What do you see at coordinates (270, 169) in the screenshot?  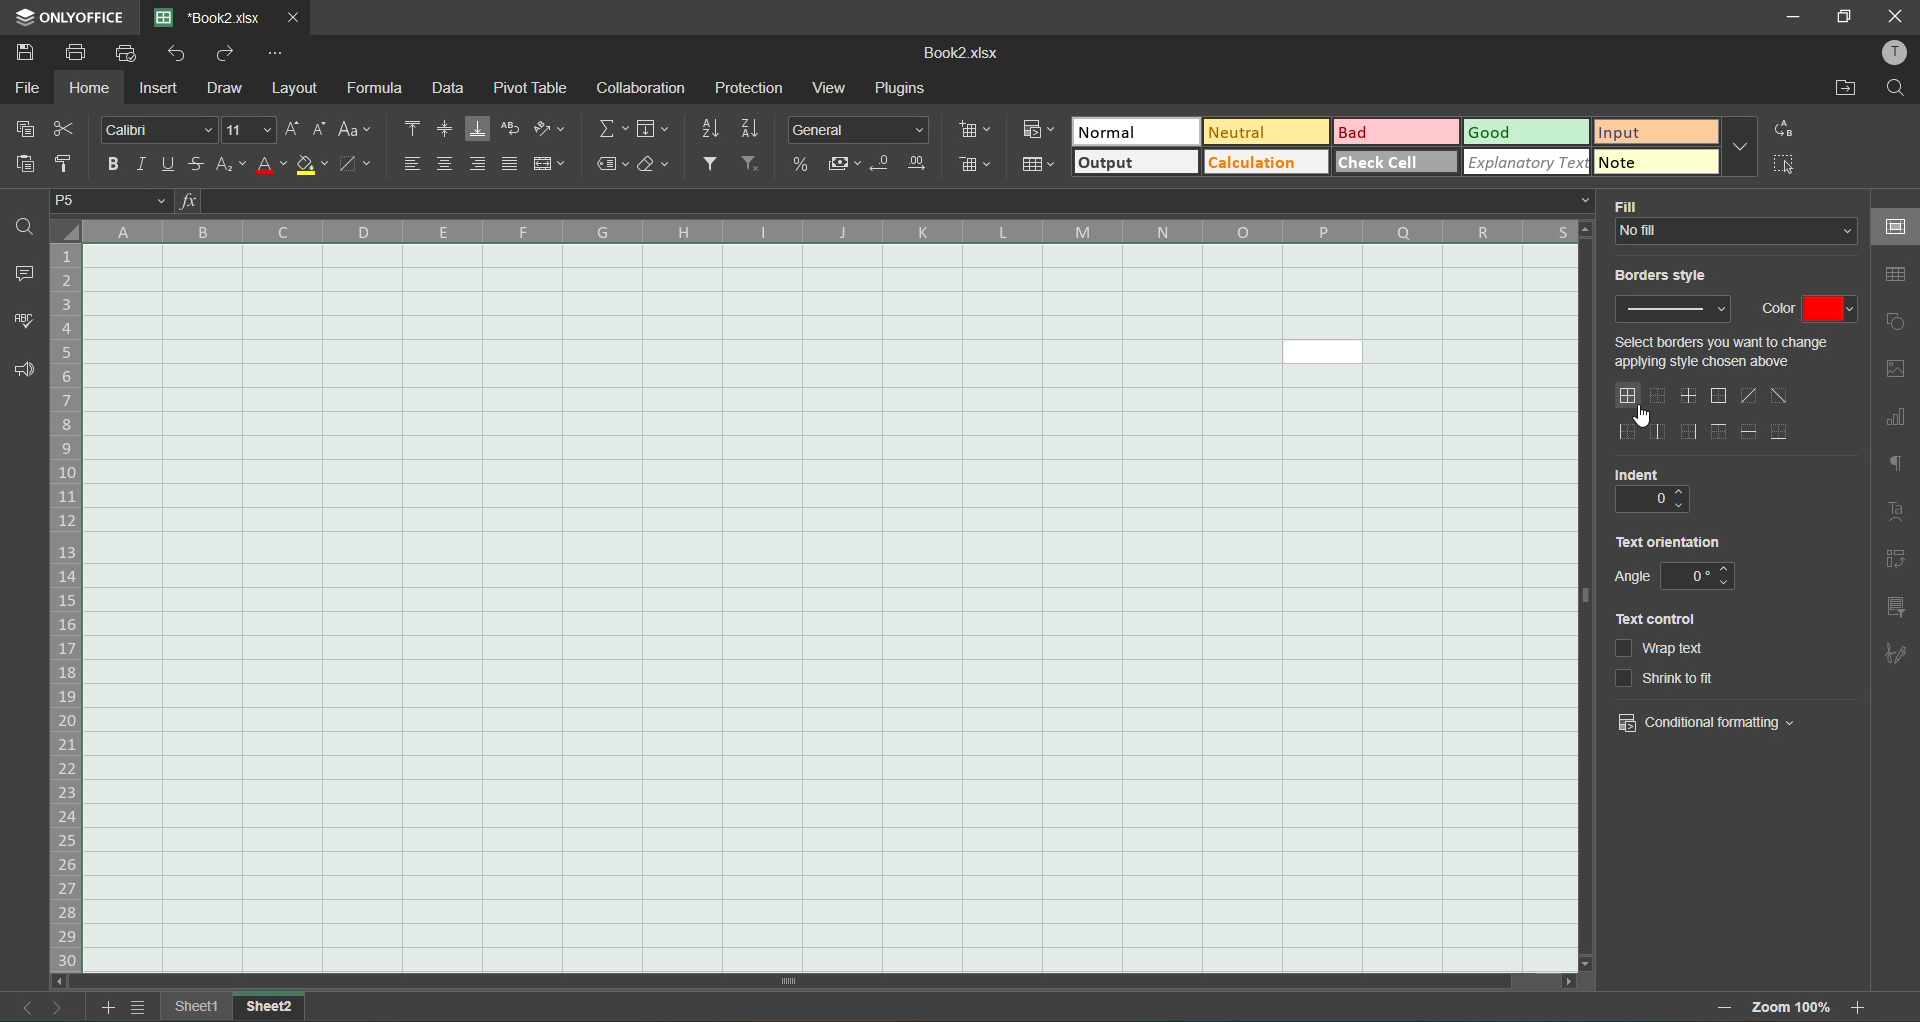 I see `font color` at bounding box center [270, 169].